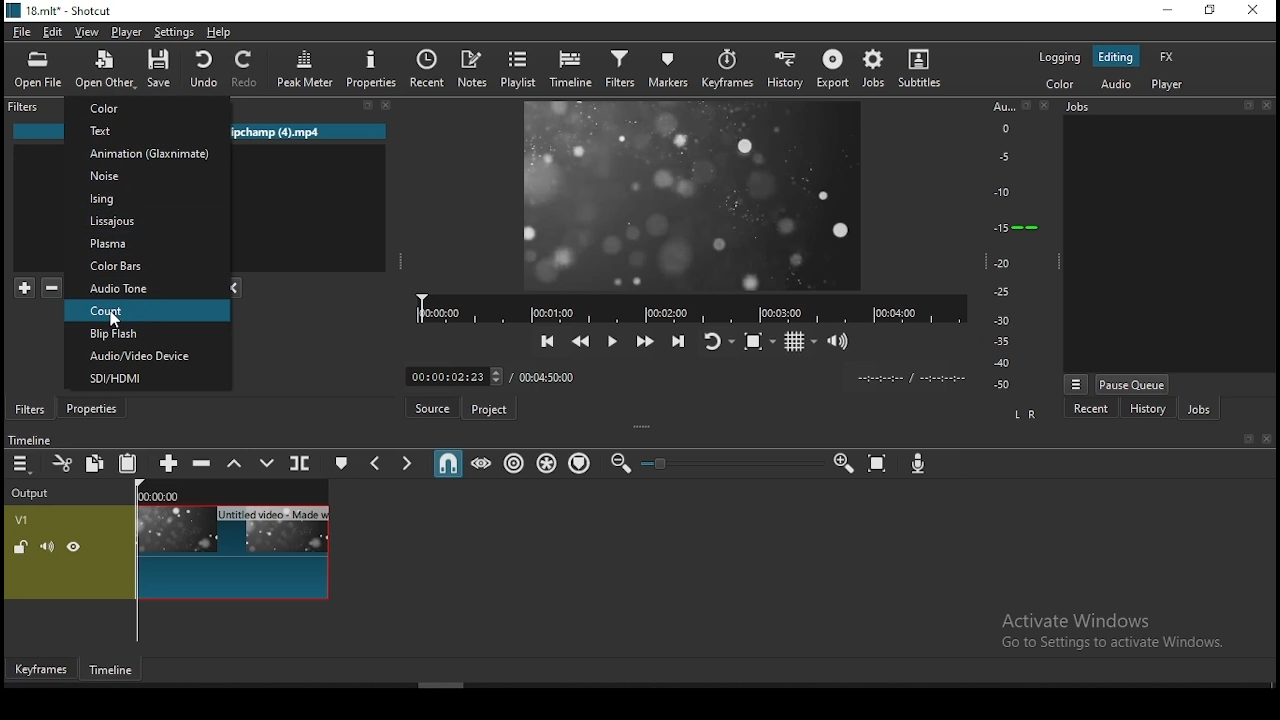 This screenshot has height=720, width=1280. Describe the element at coordinates (234, 464) in the screenshot. I see `lift` at that location.